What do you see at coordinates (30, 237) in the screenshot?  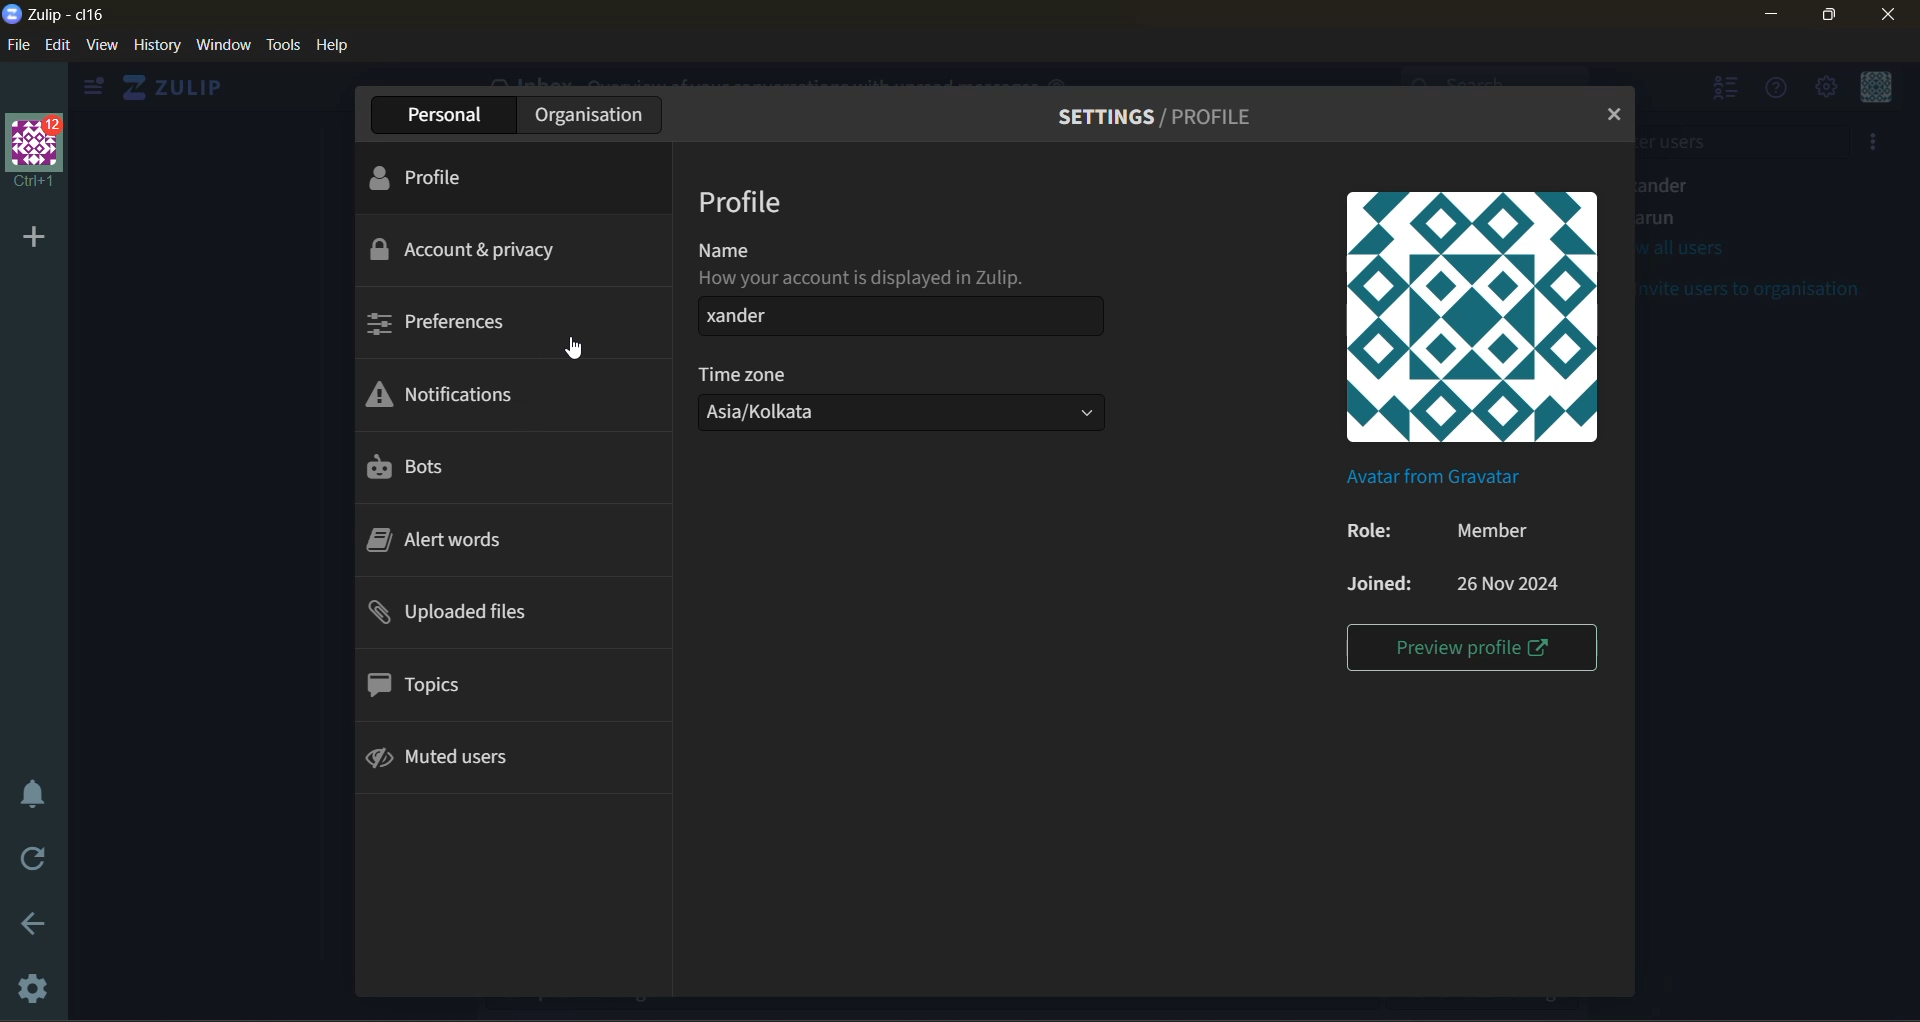 I see `add organisation` at bounding box center [30, 237].